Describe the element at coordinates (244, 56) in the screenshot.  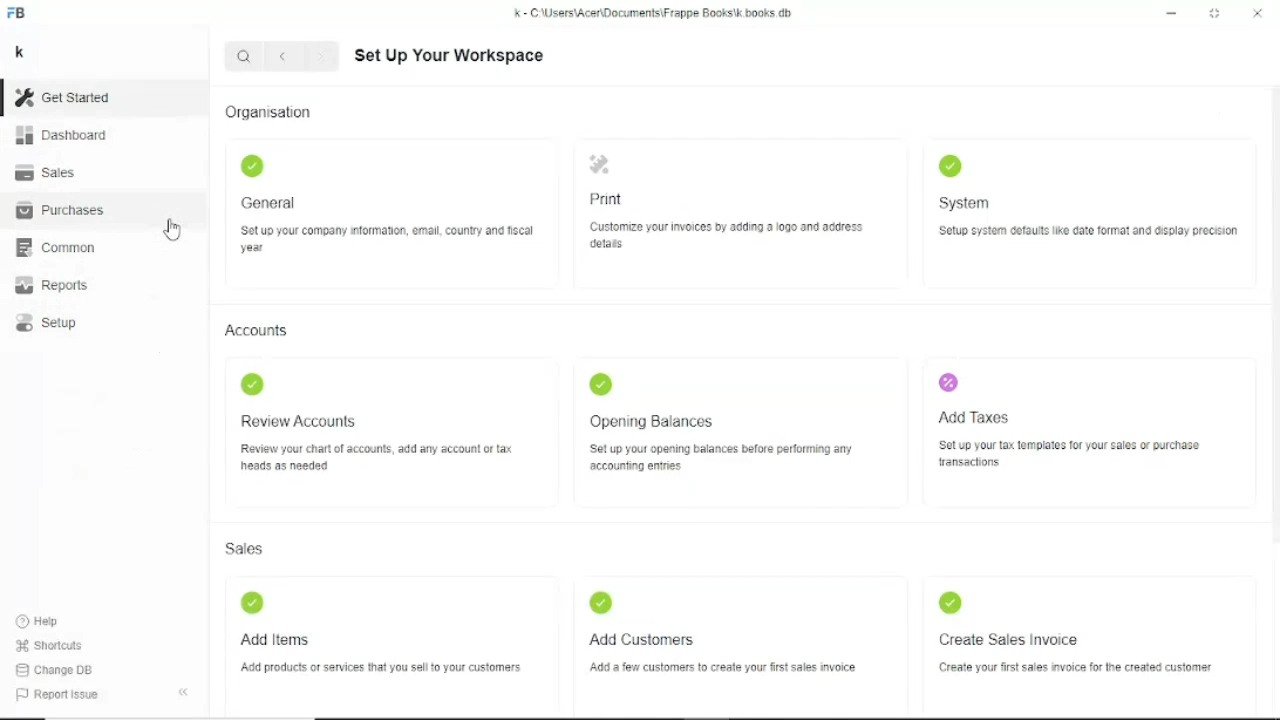
I see `Search` at that location.